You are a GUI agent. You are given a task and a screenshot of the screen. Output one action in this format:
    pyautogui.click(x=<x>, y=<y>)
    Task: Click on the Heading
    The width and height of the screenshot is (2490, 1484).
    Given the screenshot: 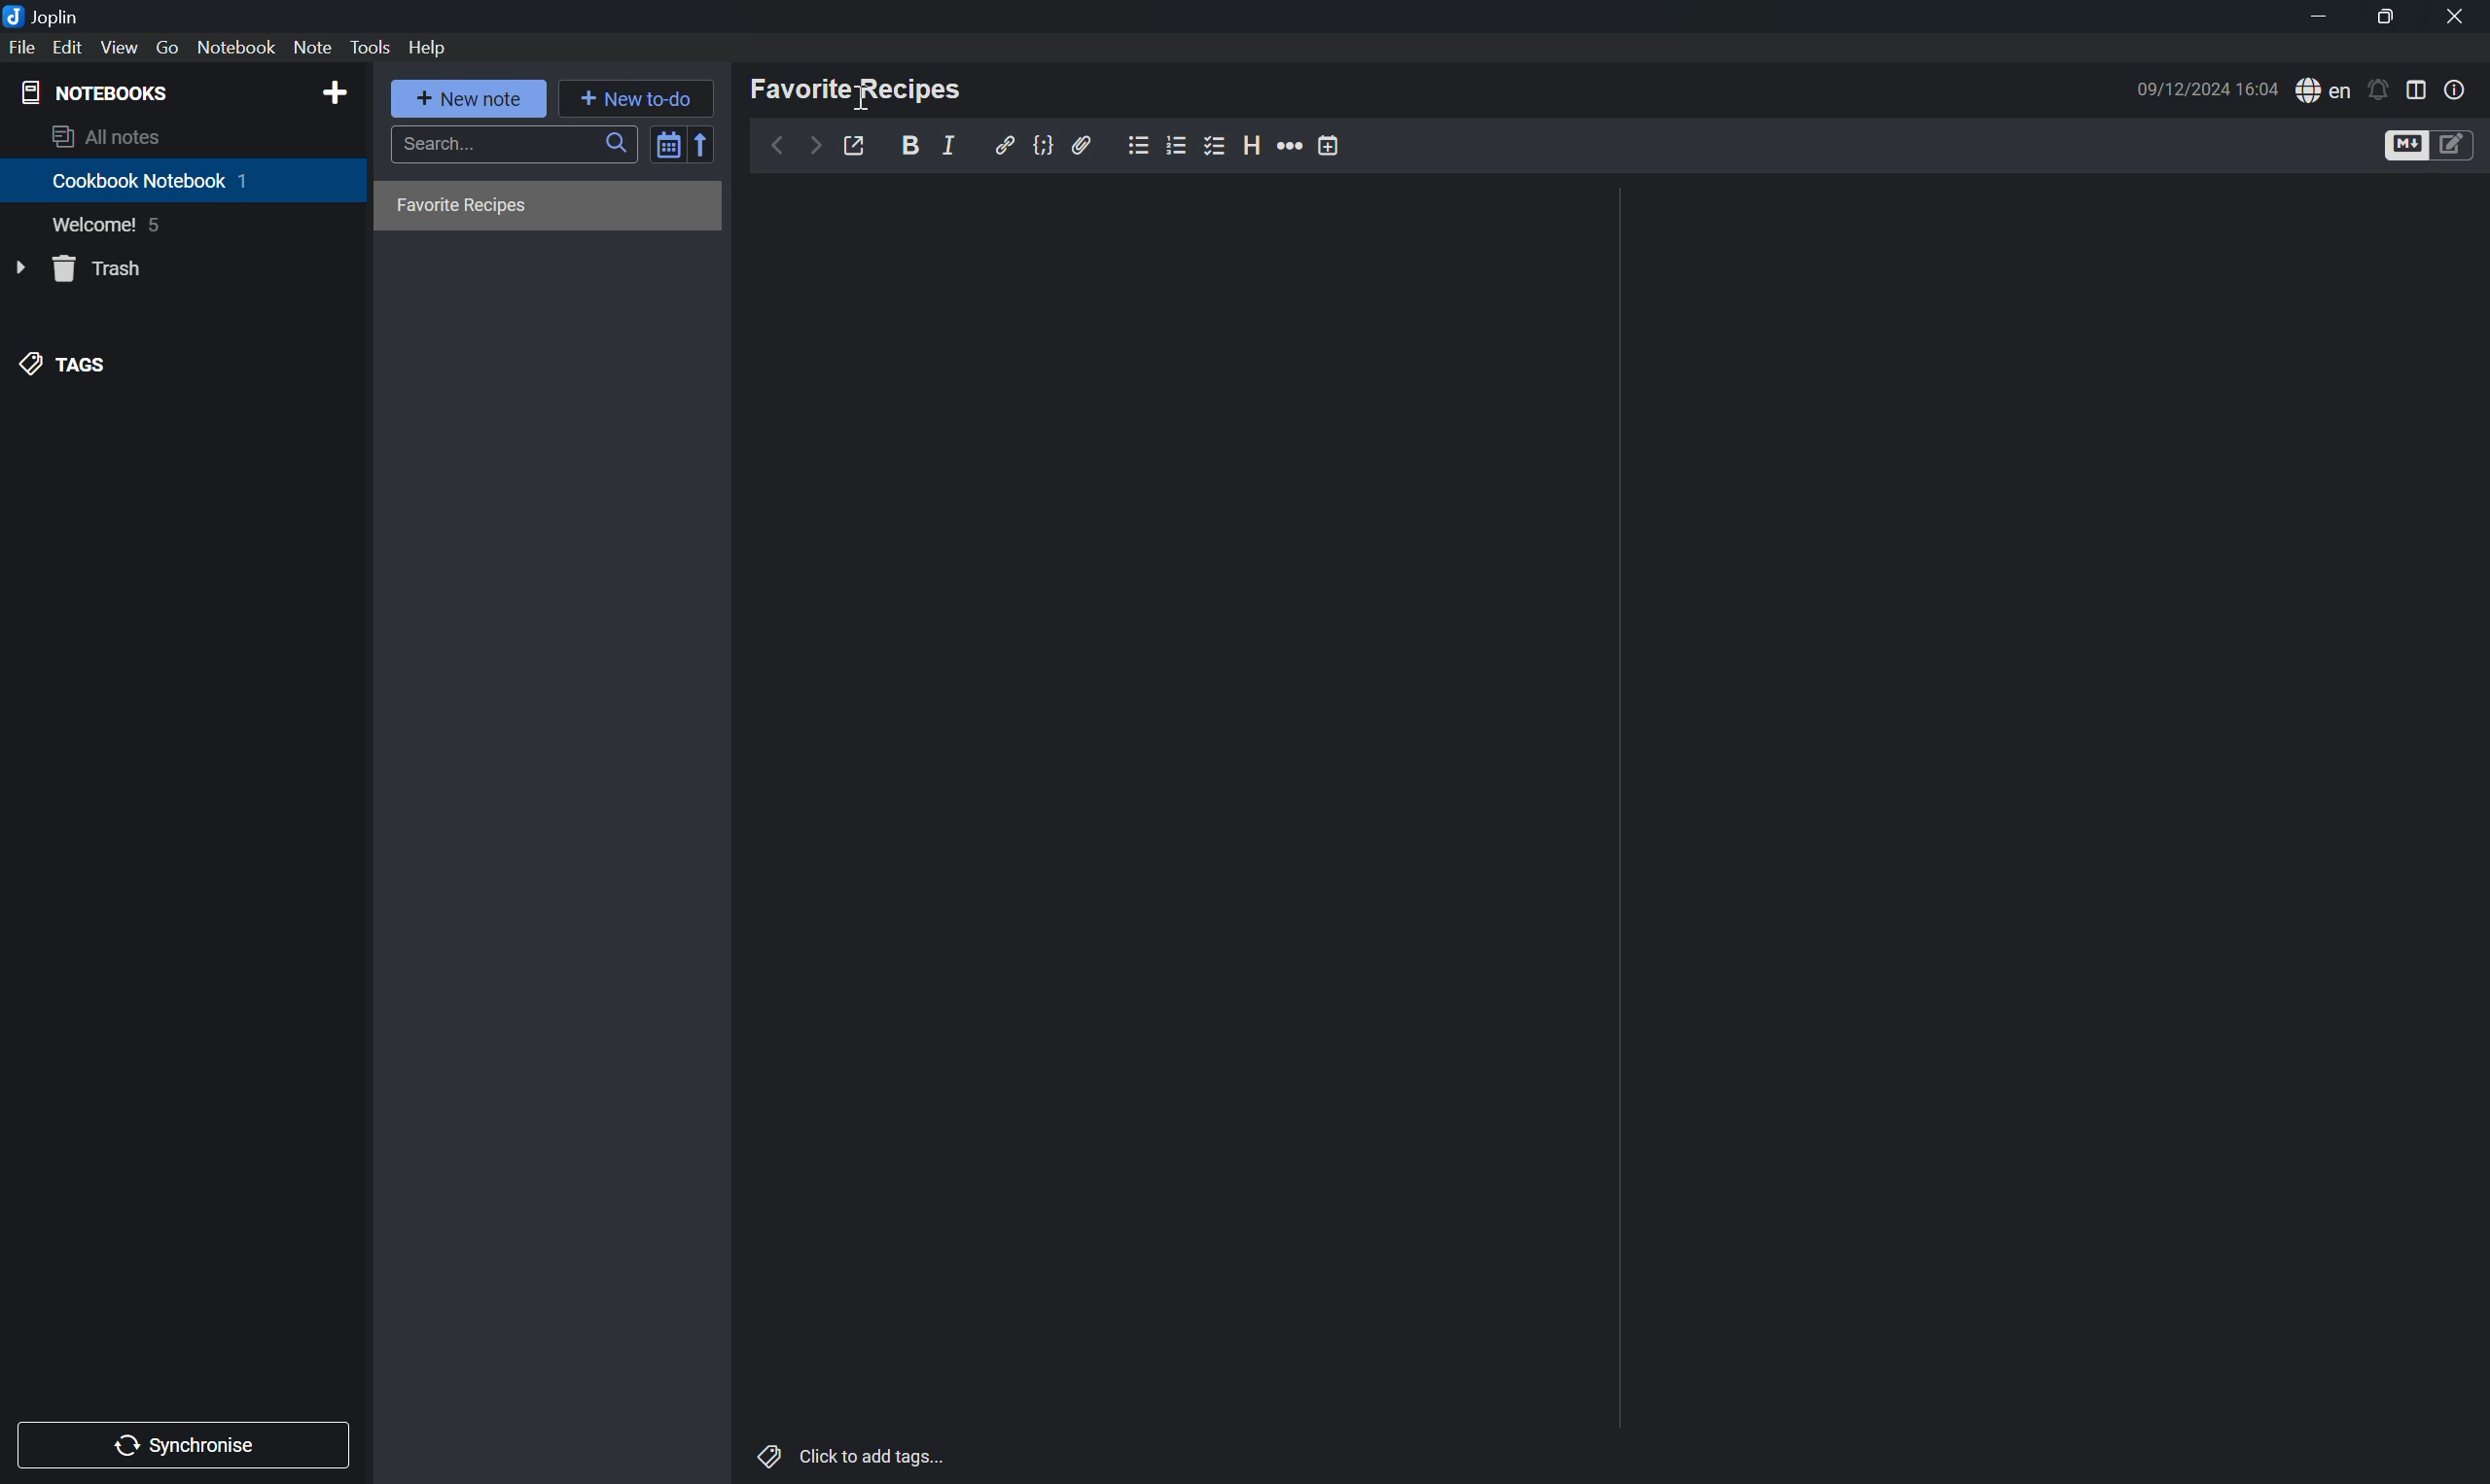 What is the action you would take?
    pyautogui.click(x=1253, y=141)
    